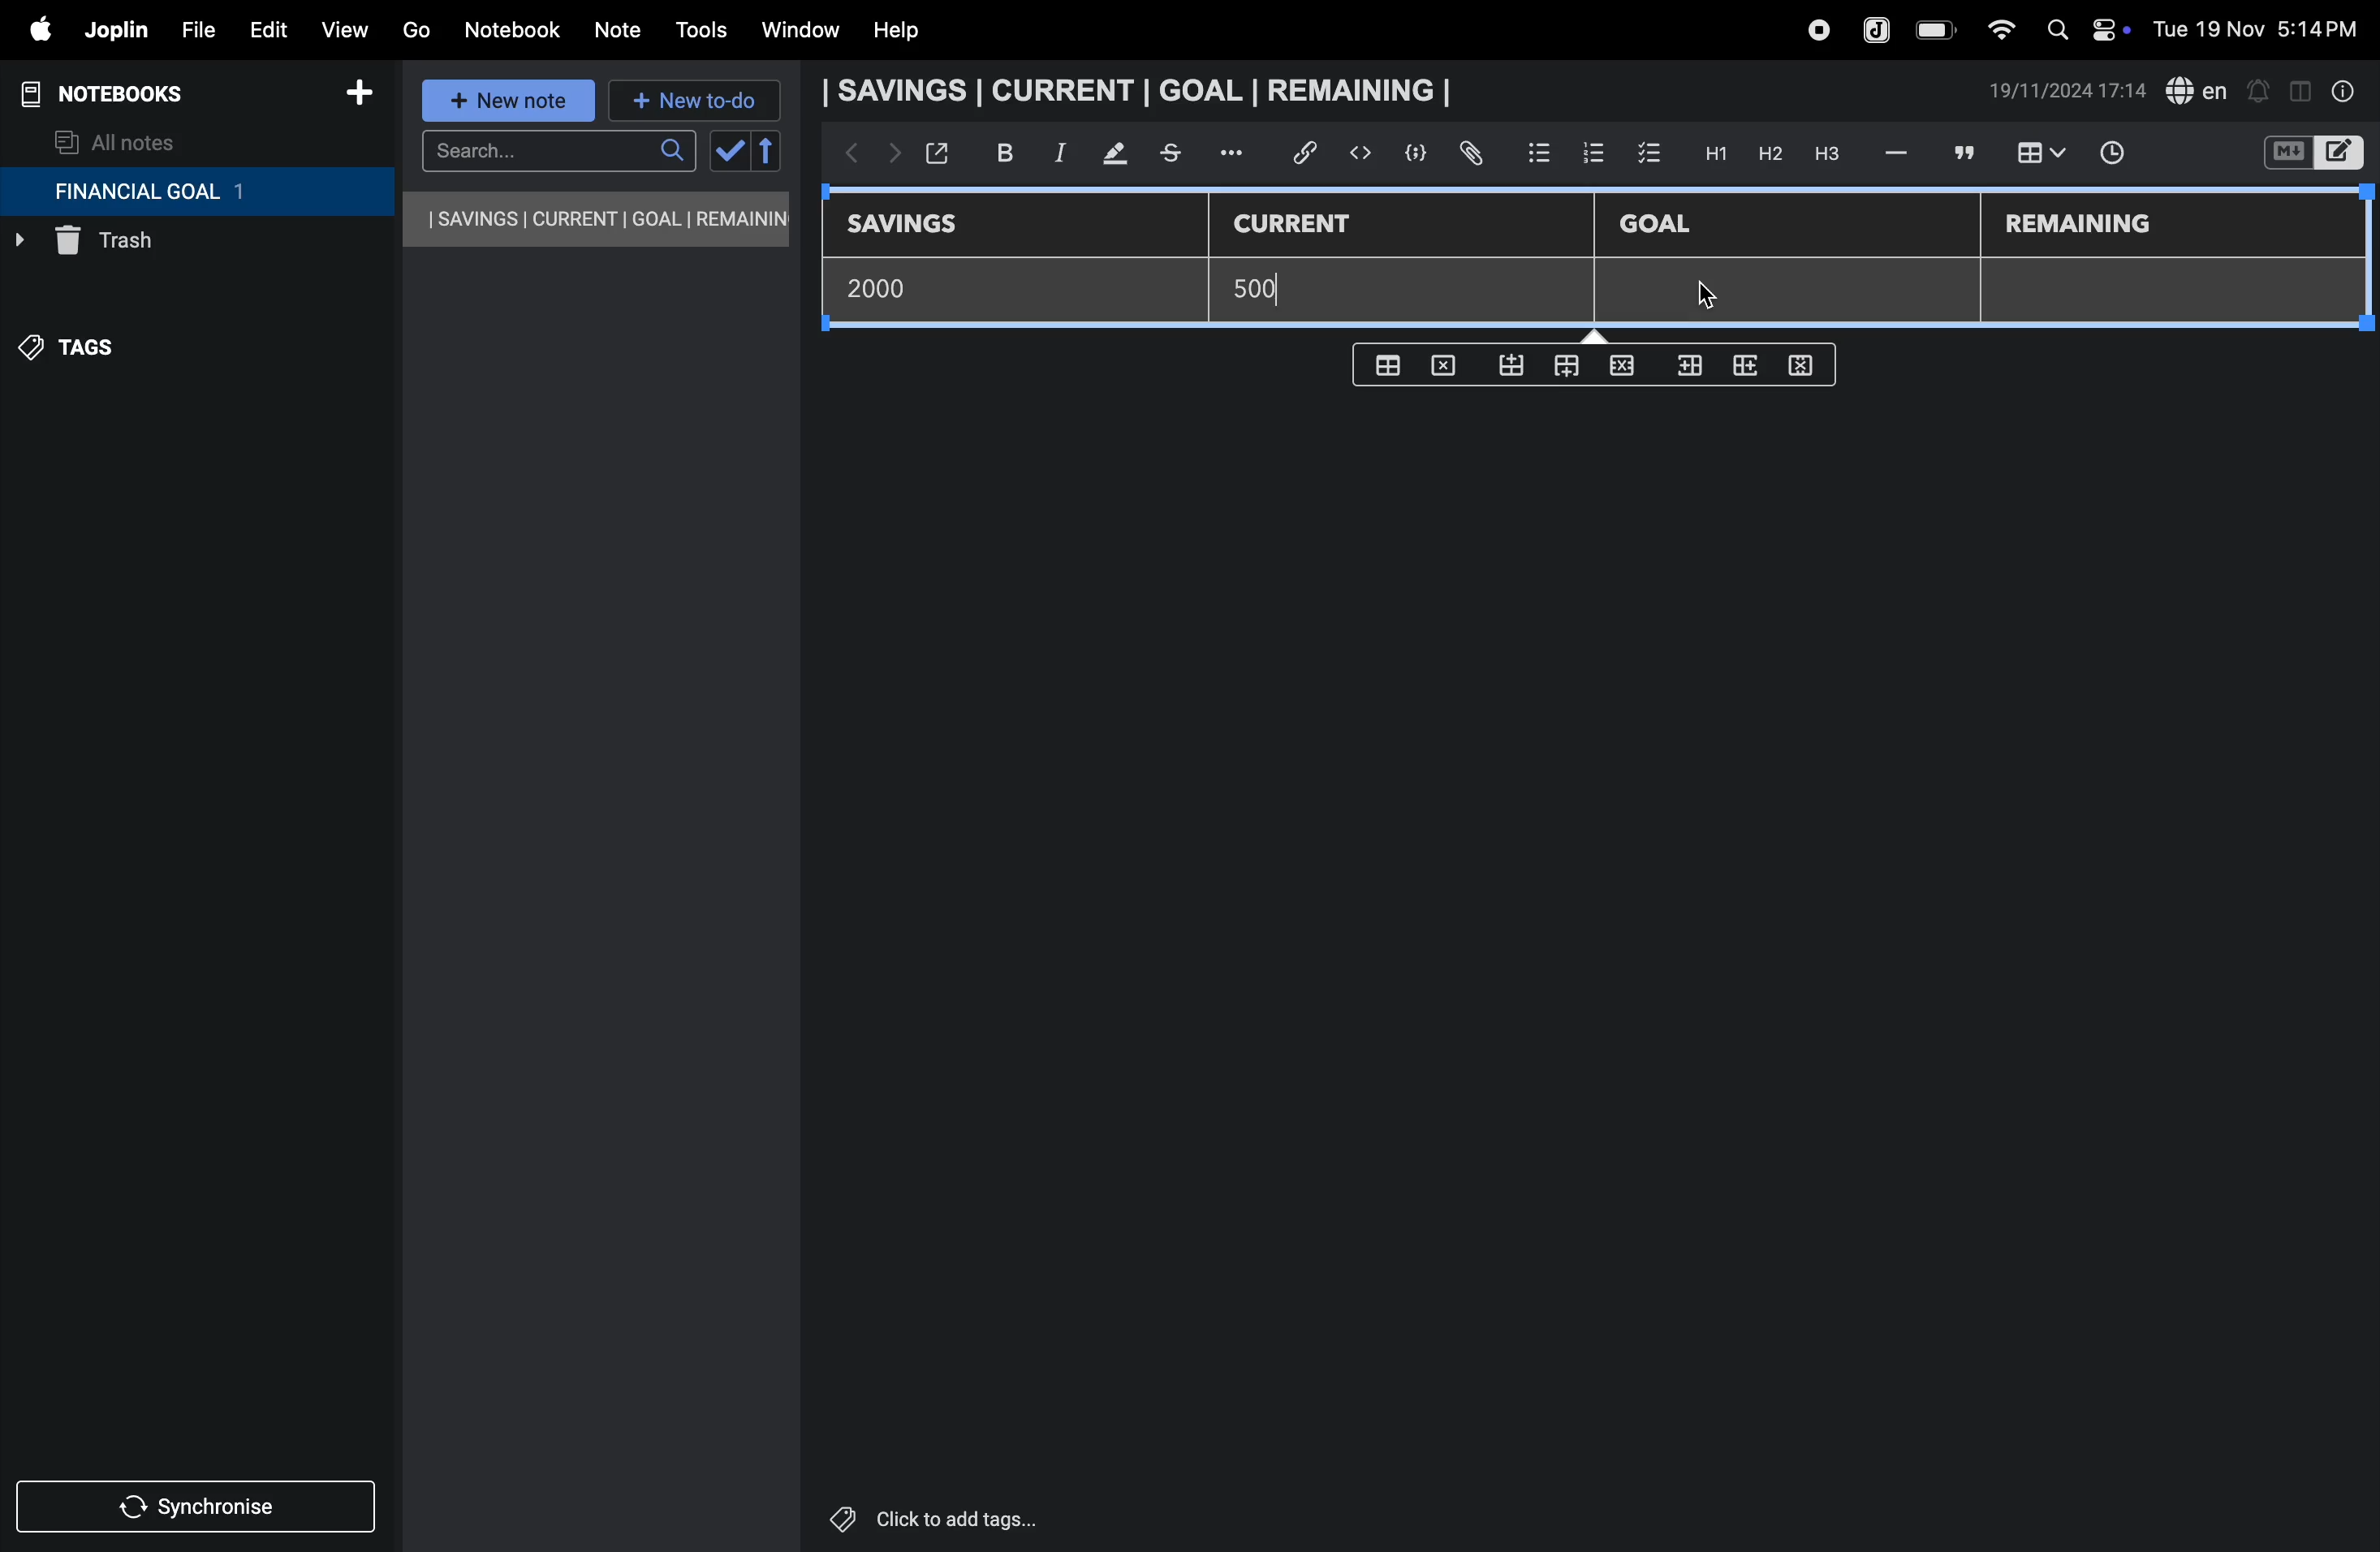 Image resolution: width=2380 pixels, height=1552 pixels. What do you see at coordinates (511, 102) in the screenshot?
I see `new note` at bounding box center [511, 102].